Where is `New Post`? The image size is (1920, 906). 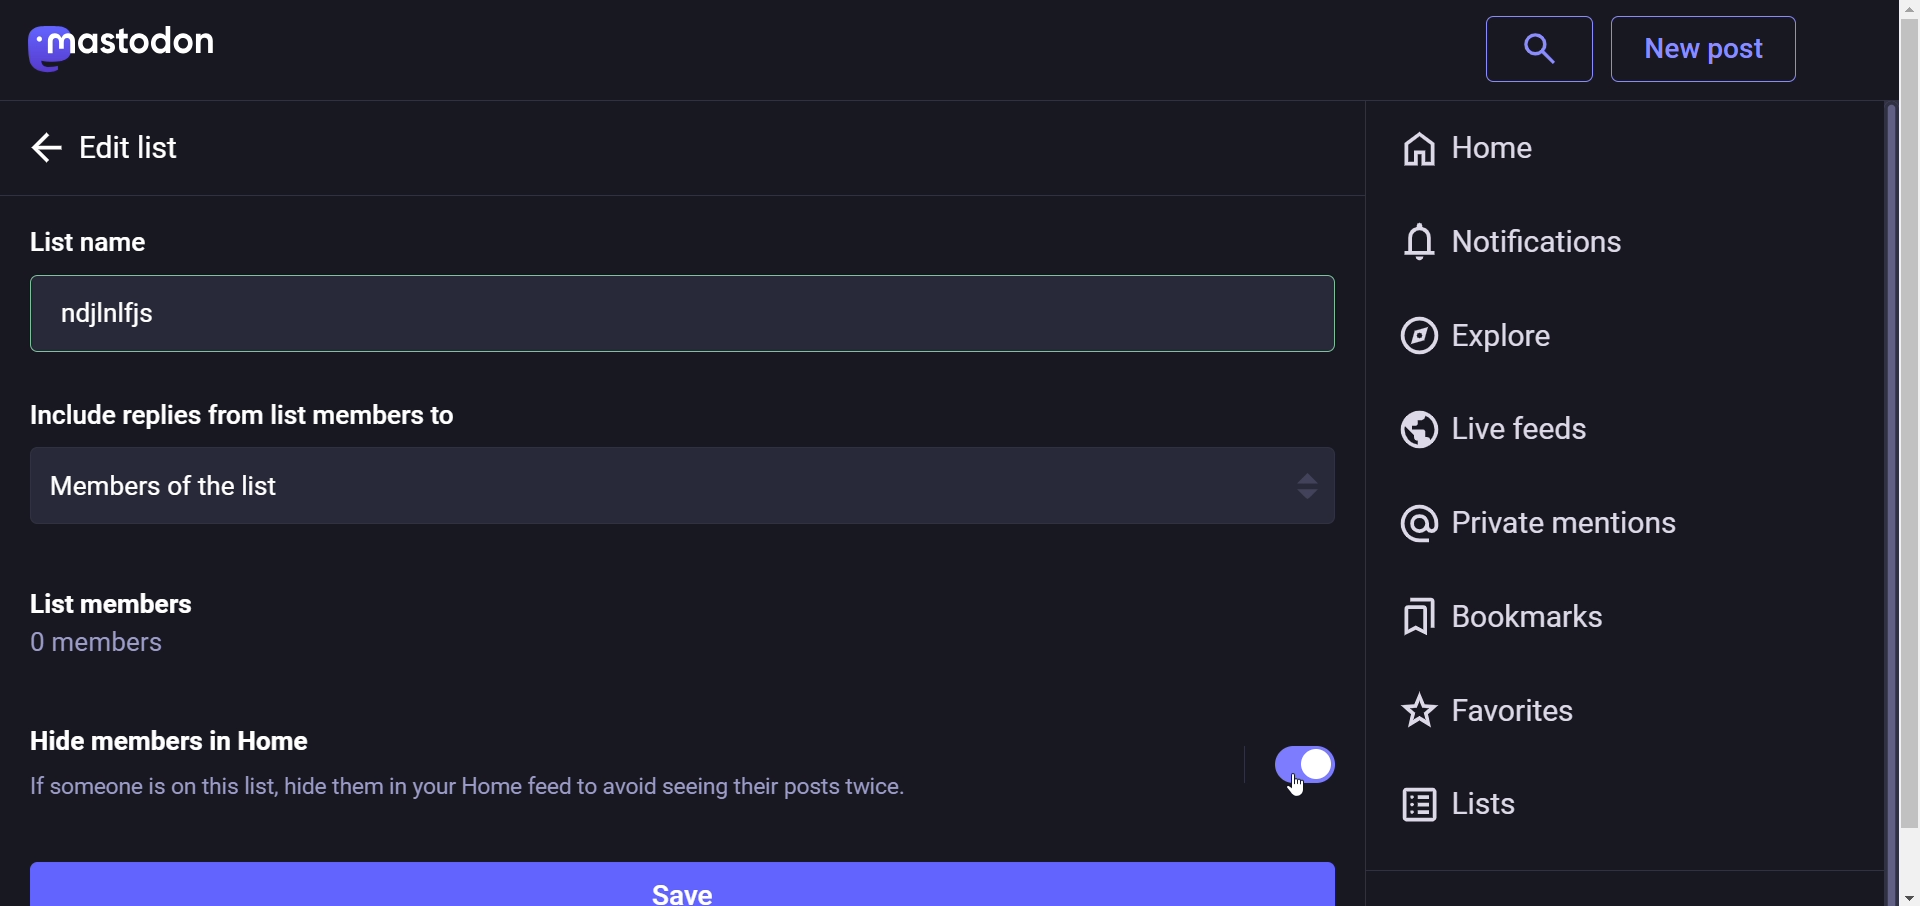 New Post is located at coordinates (1709, 50).